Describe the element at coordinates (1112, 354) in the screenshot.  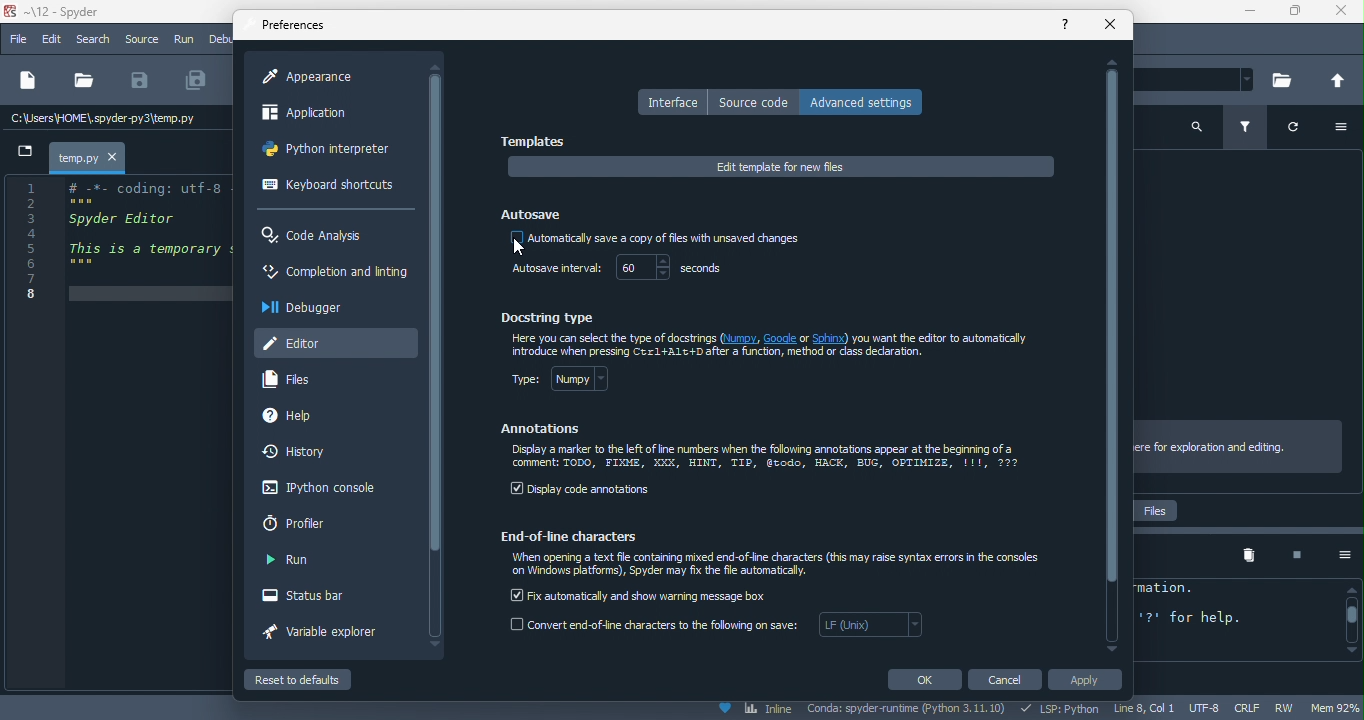
I see `vertical scroll bar` at that location.